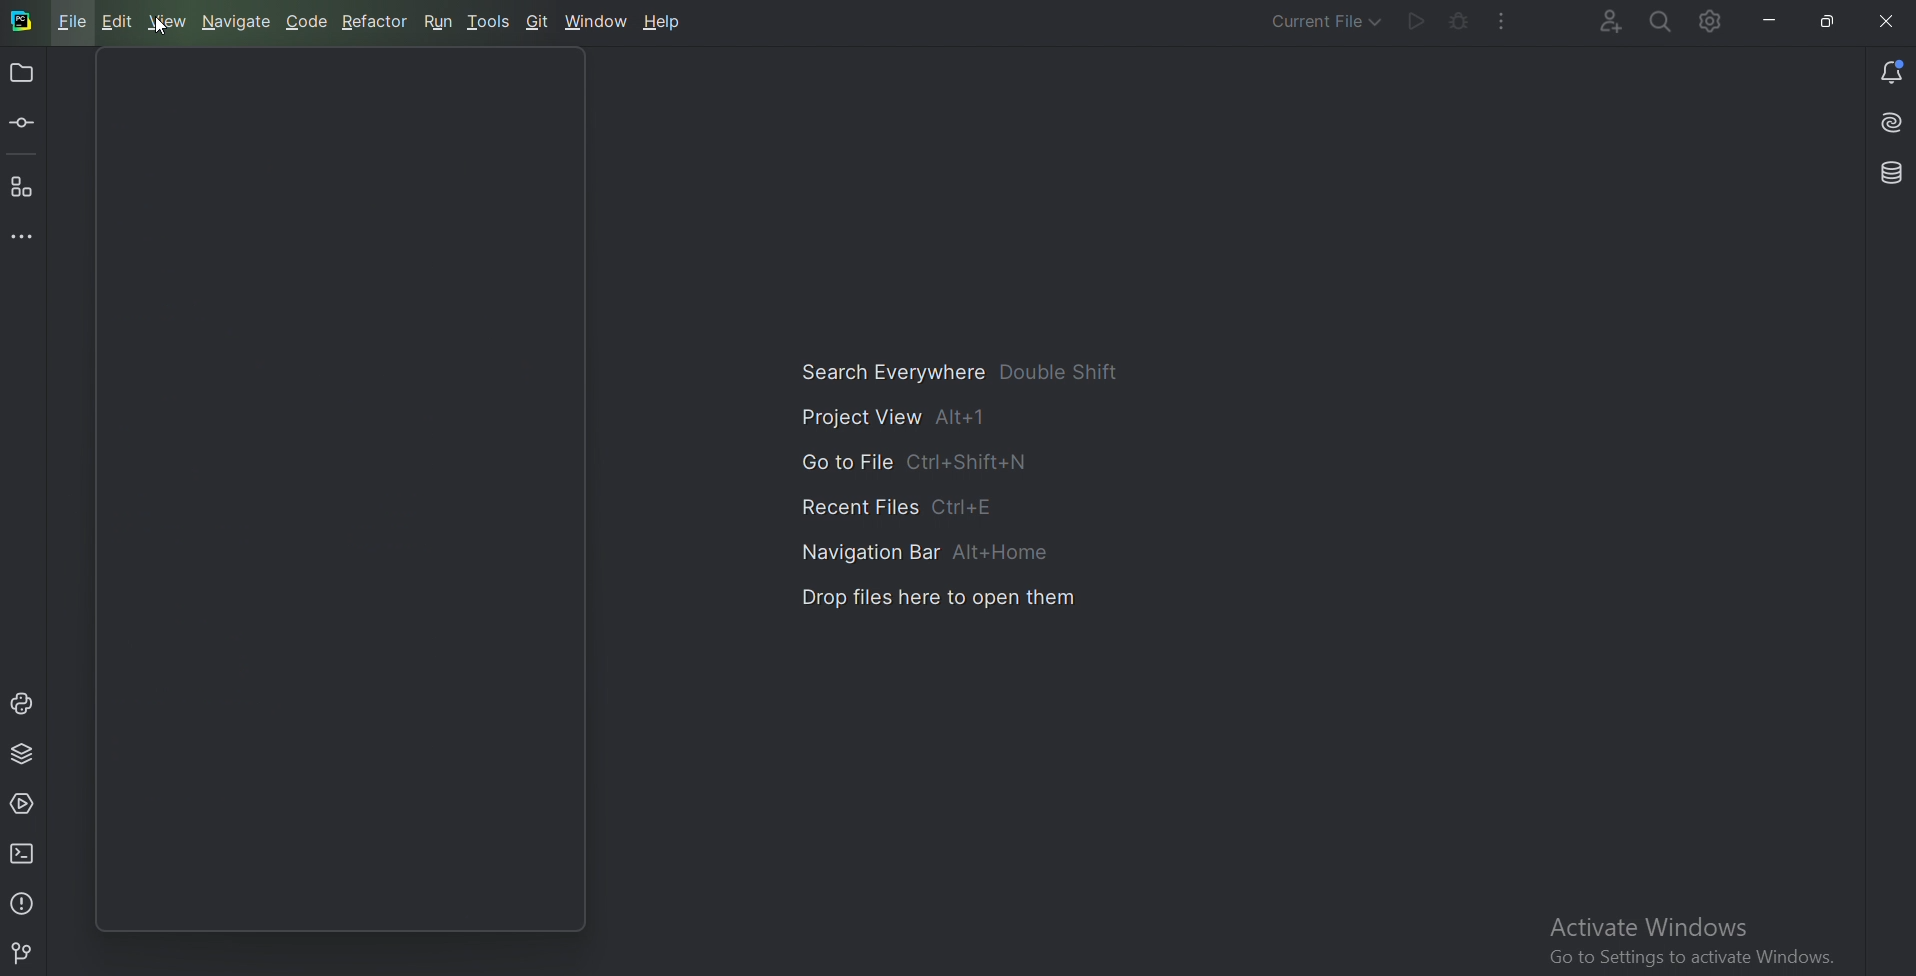  What do you see at coordinates (26, 853) in the screenshot?
I see `Terminal` at bounding box center [26, 853].